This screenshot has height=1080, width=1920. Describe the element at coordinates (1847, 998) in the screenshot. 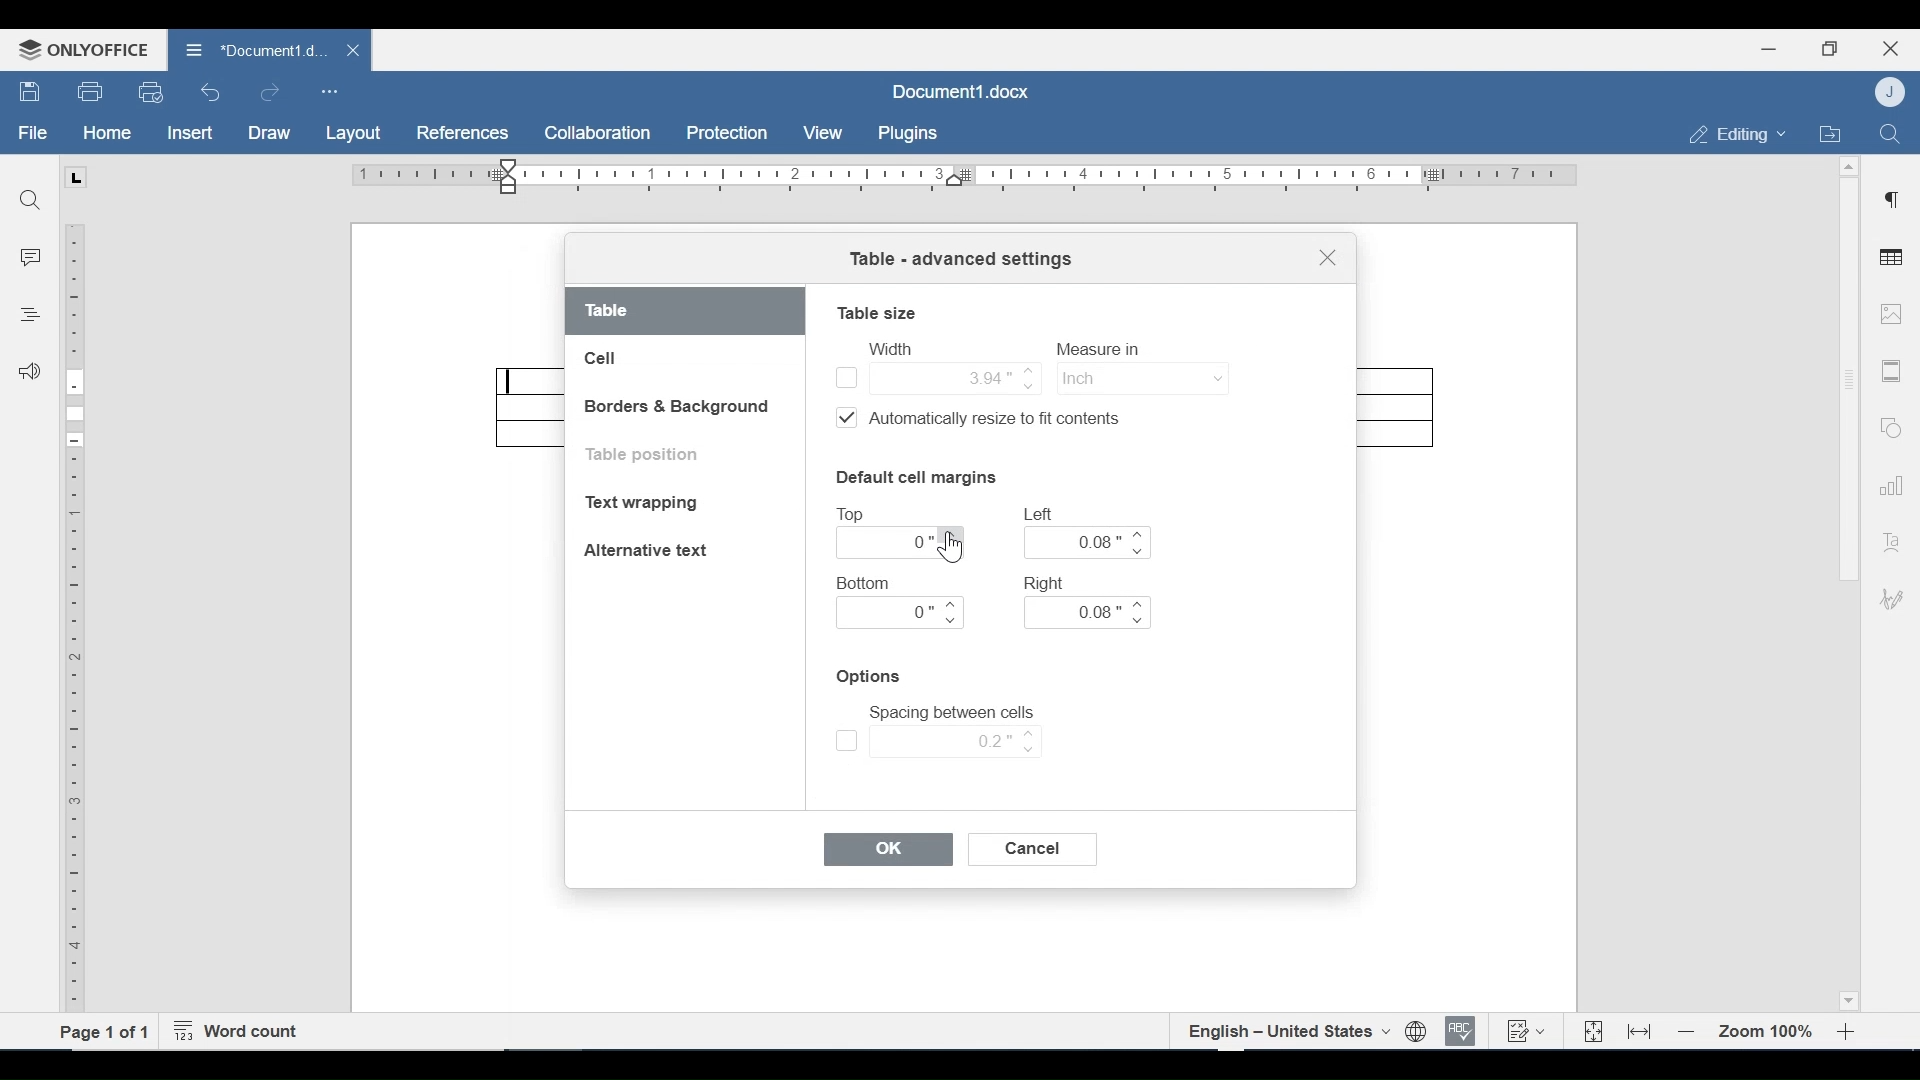

I see `Scroll down` at that location.